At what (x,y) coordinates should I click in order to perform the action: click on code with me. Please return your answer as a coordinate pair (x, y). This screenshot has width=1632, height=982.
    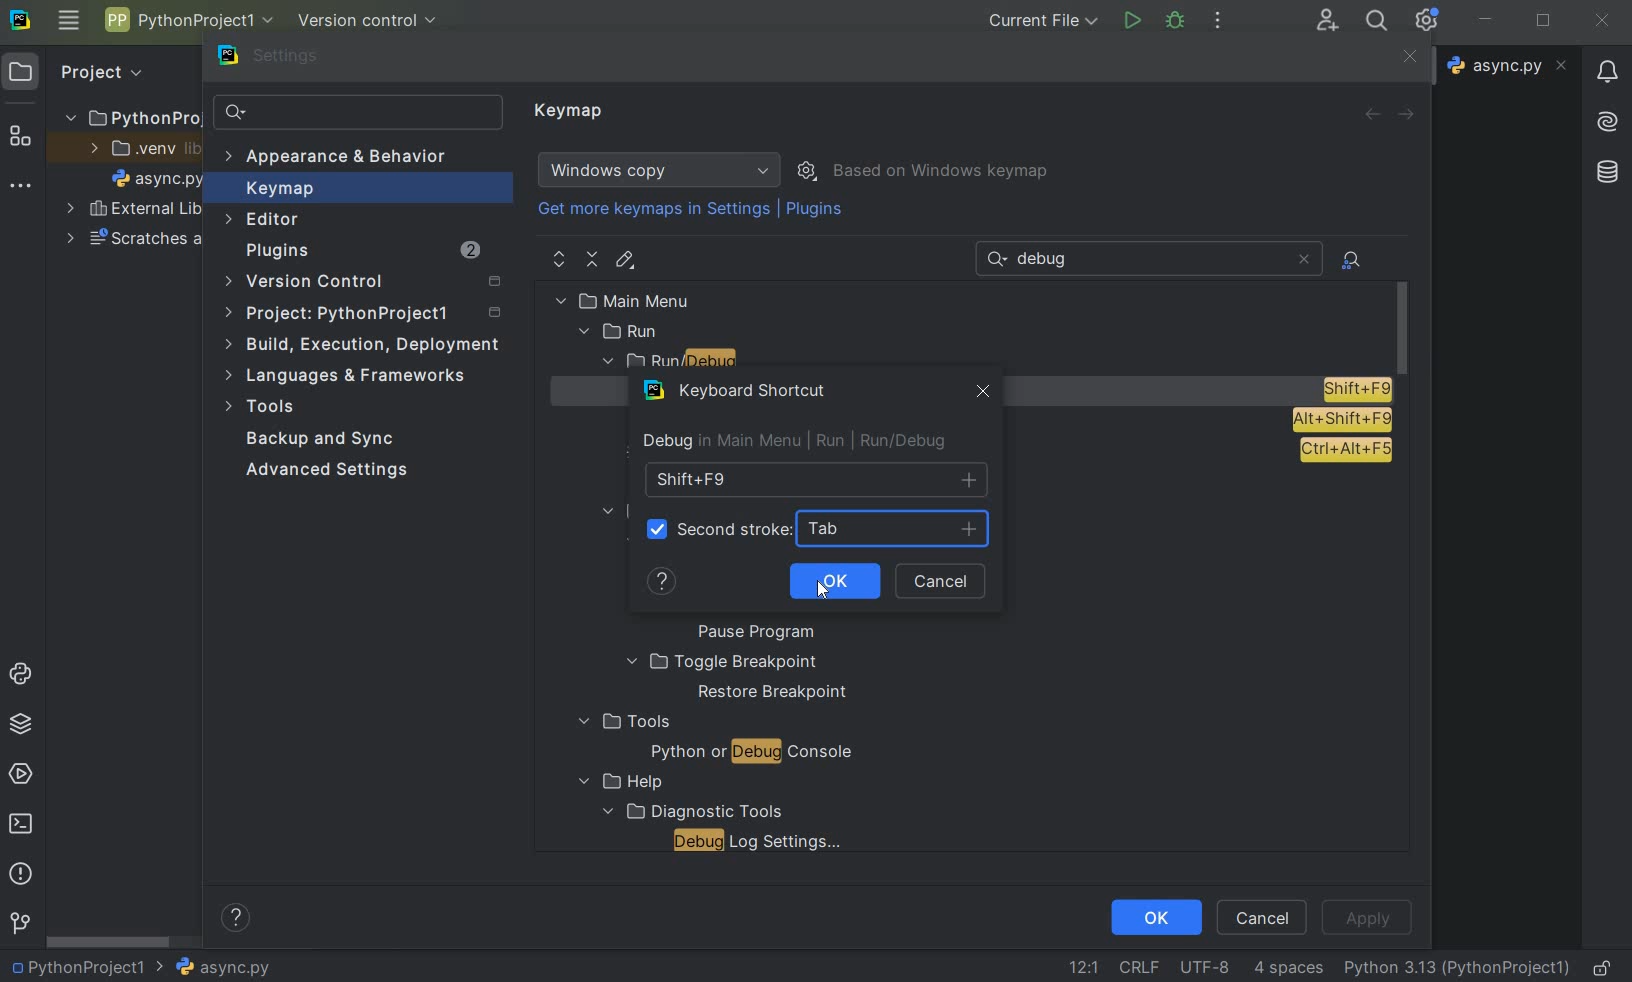
    Looking at the image, I should click on (1327, 19).